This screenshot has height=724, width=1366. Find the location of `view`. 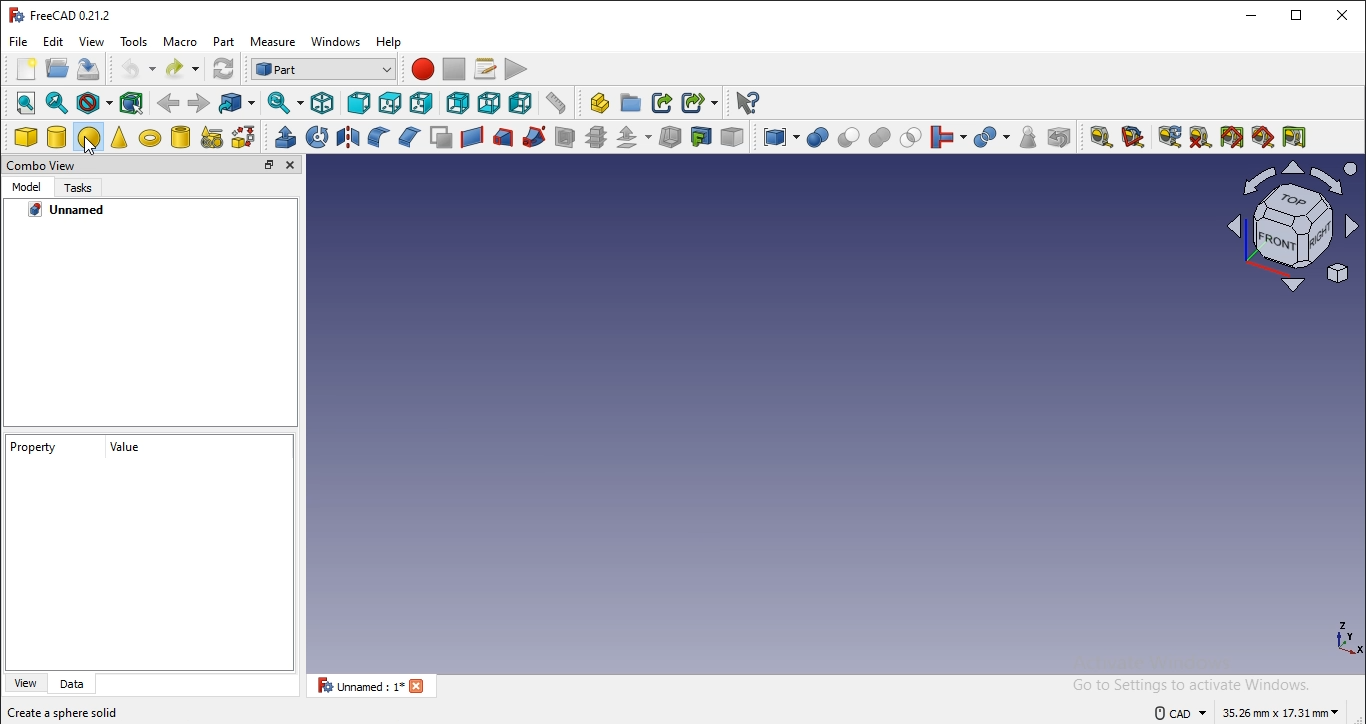

view is located at coordinates (92, 40).